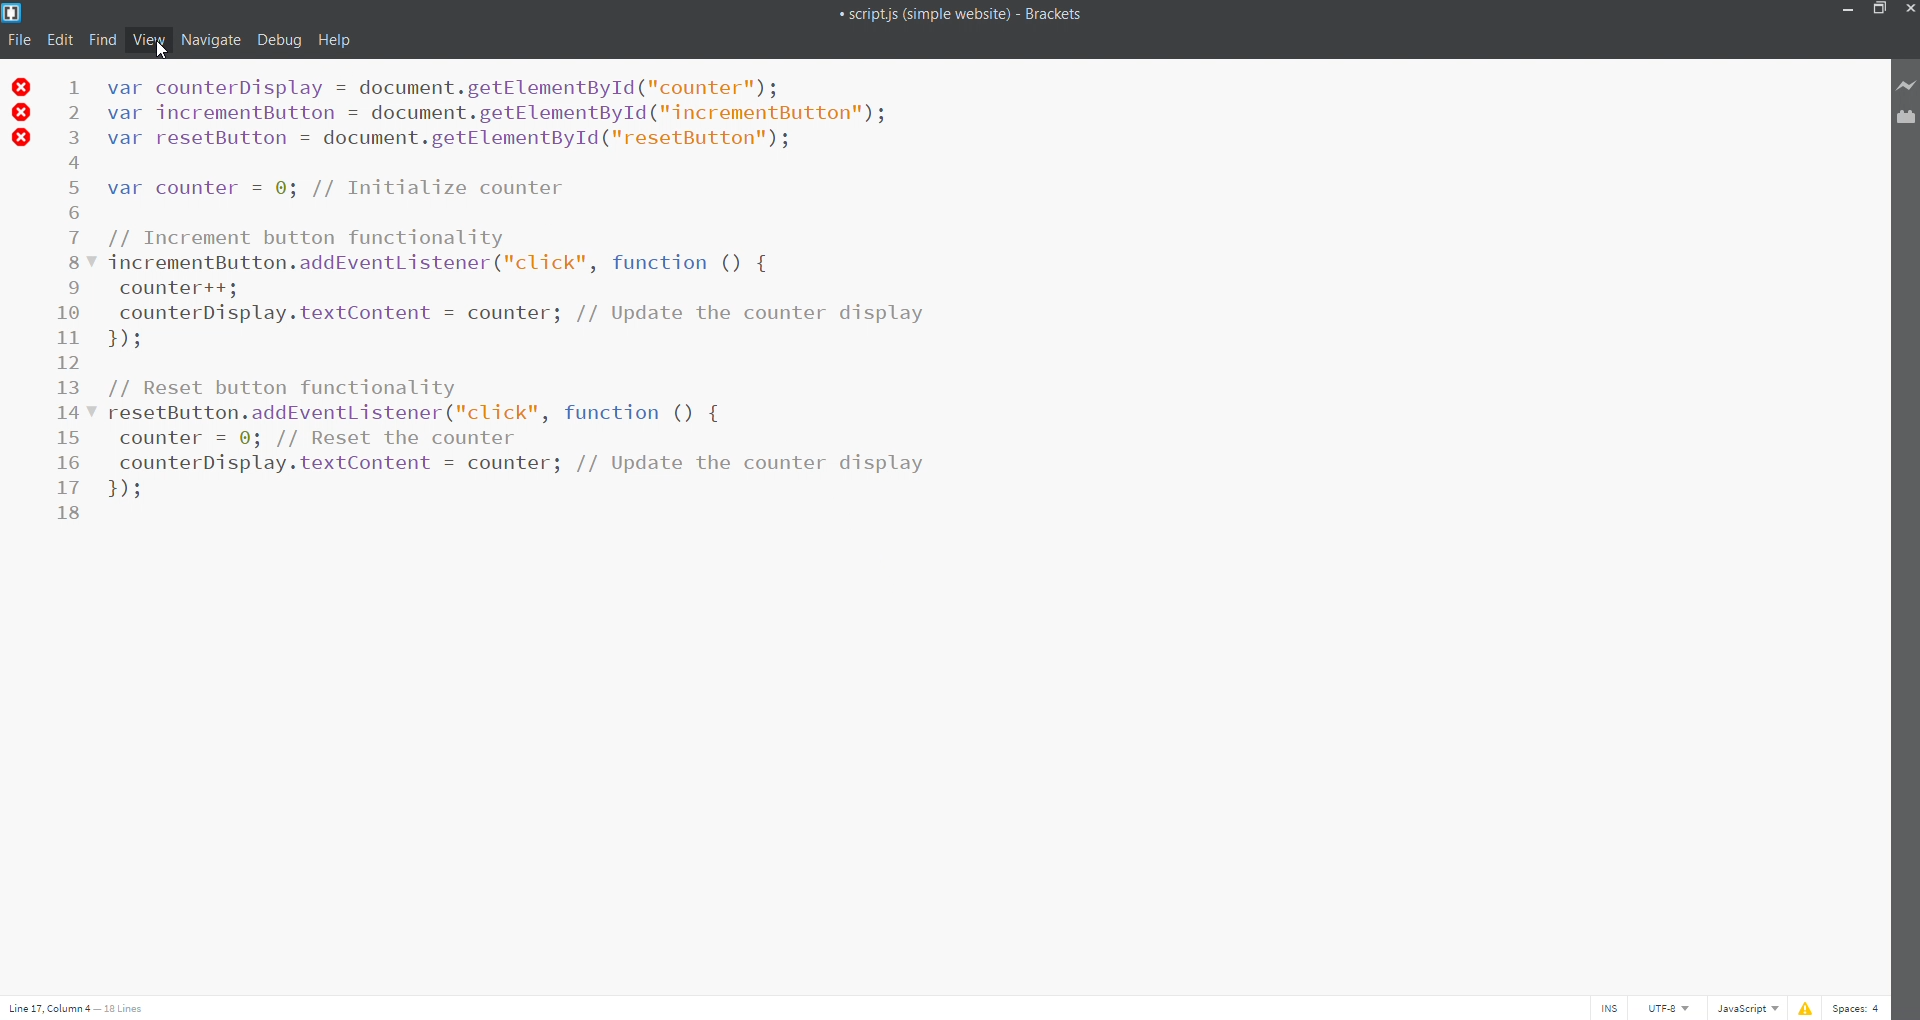 The width and height of the screenshot is (1920, 1020). Describe the element at coordinates (335, 39) in the screenshot. I see `help` at that location.